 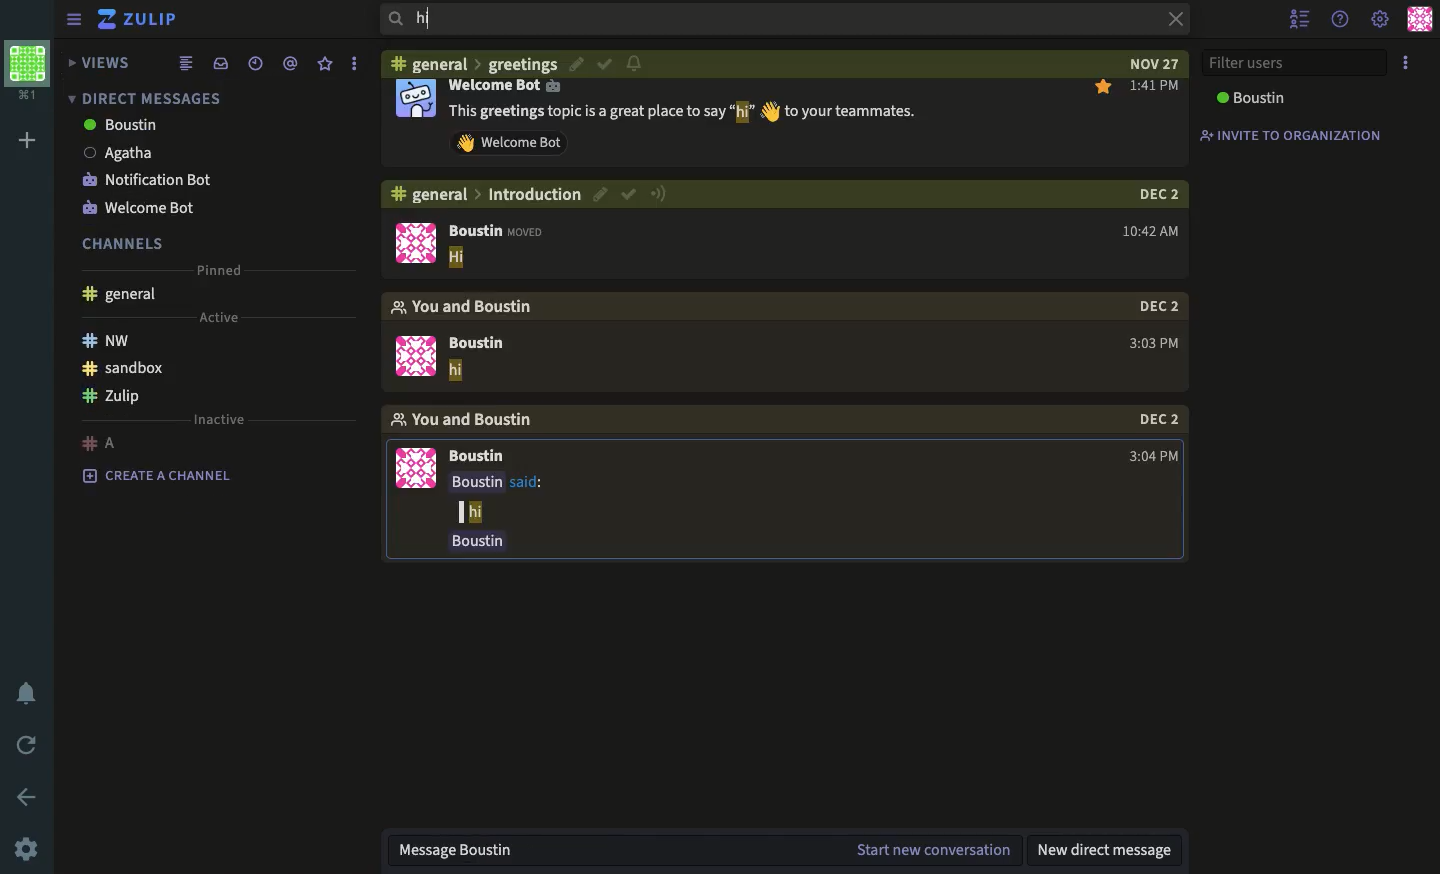 I want to click on  You and Boustin, so click(x=474, y=306).